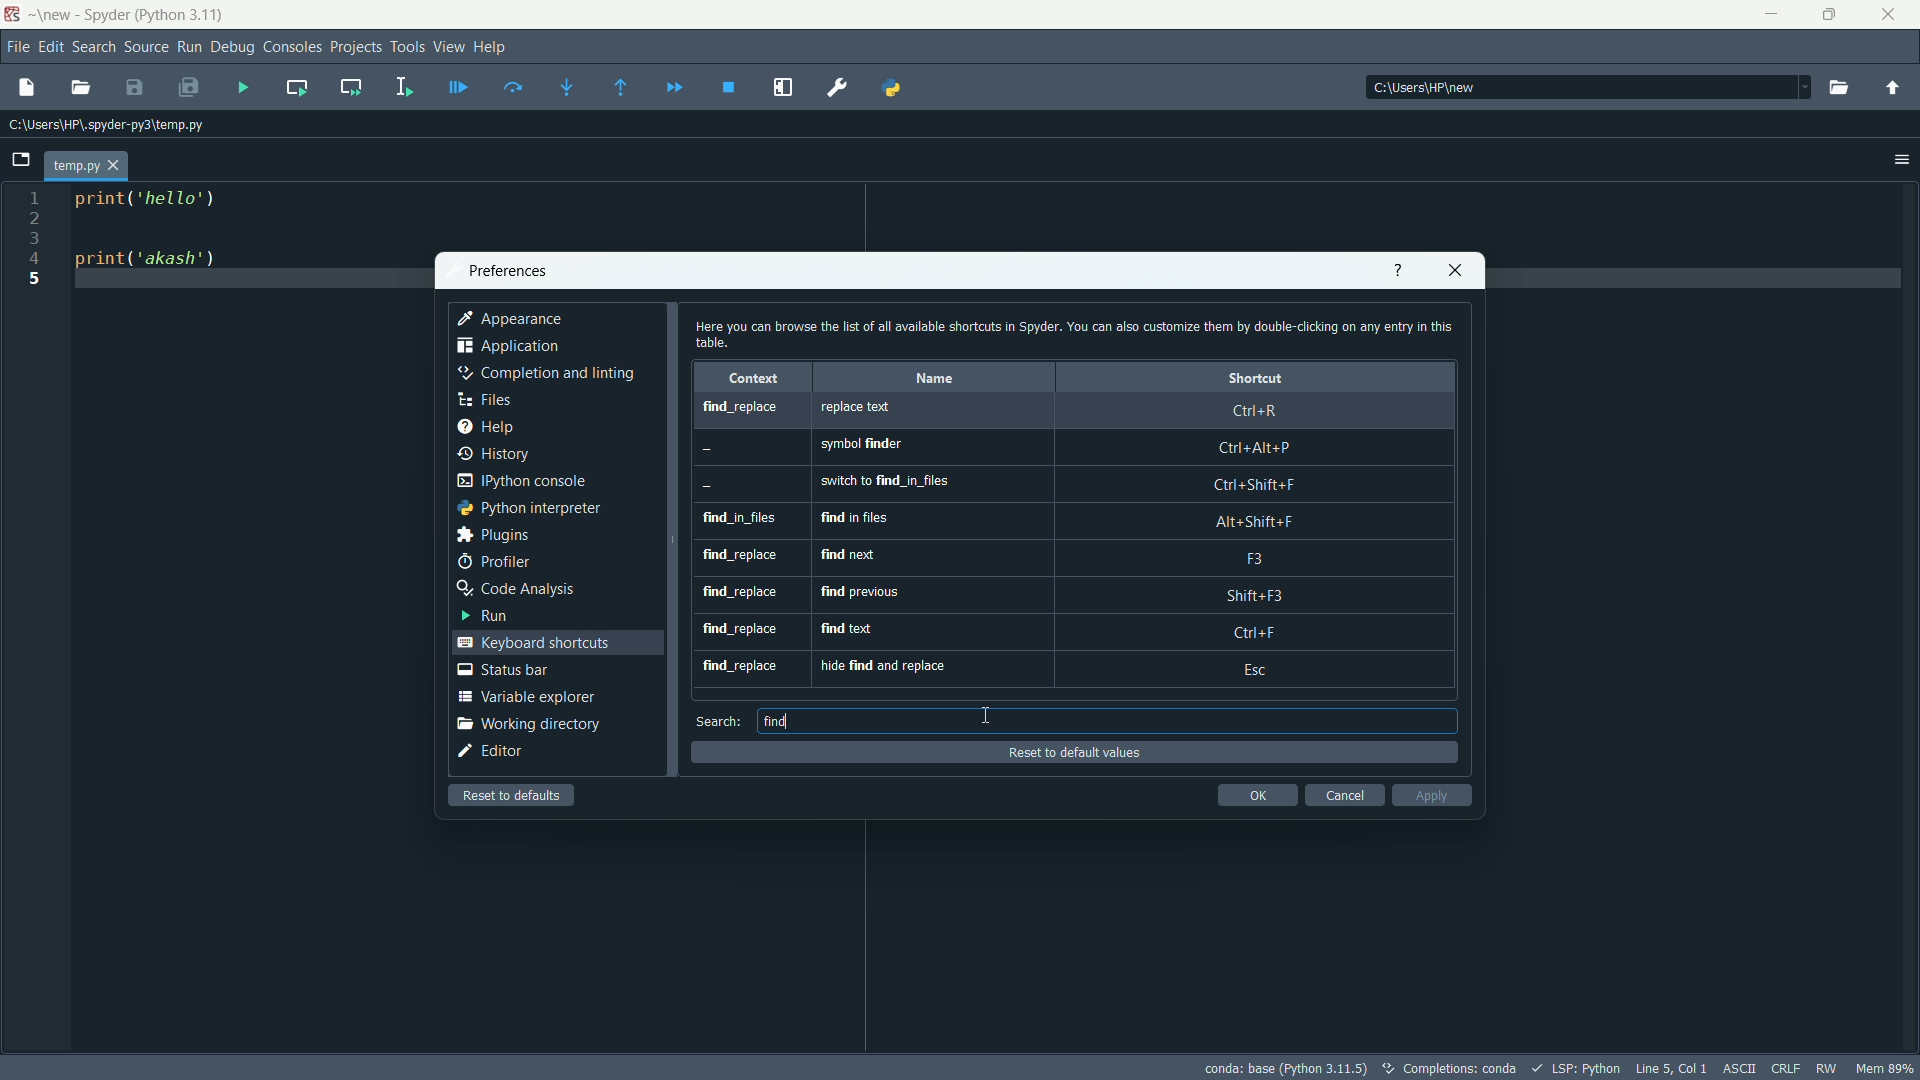  What do you see at coordinates (290, 46) in the screenshot?
I see `consoles menu` at bounding box center [290, 46].